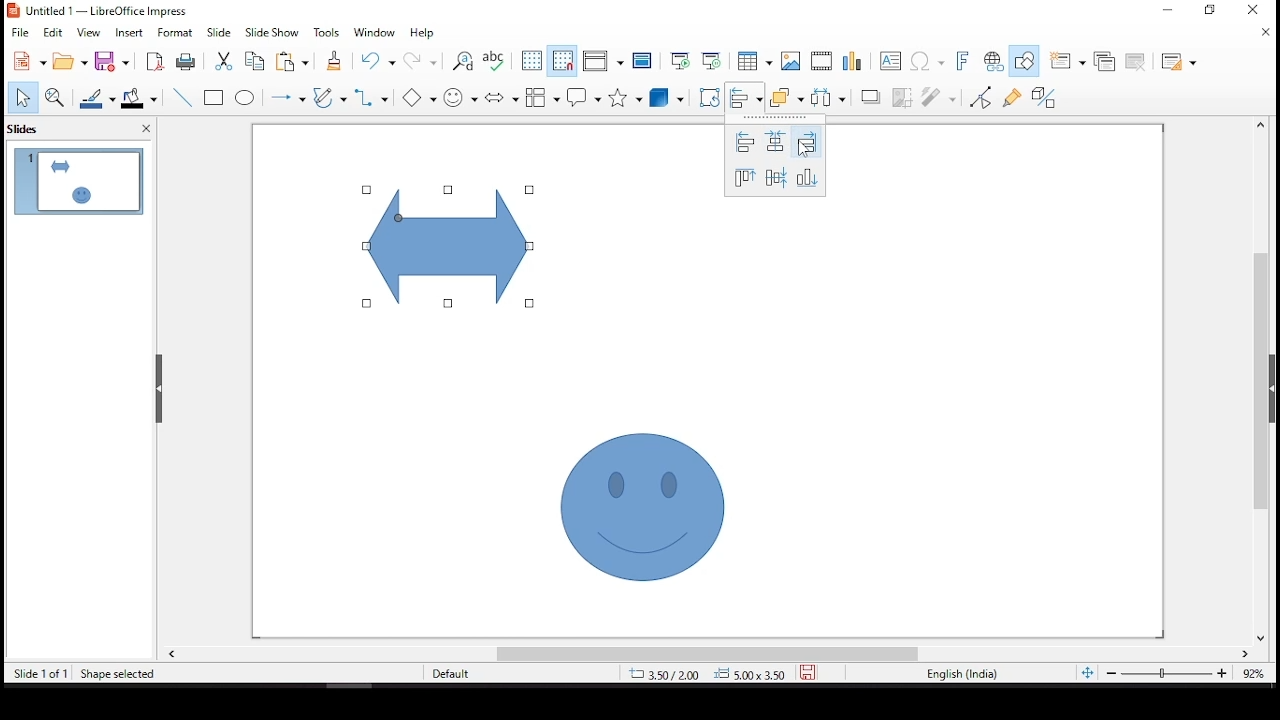 The width and height of the screenshot is (1280, 720). Describe the element at coordinates (891, 62) in the screenshot. I see `text box` at that location.